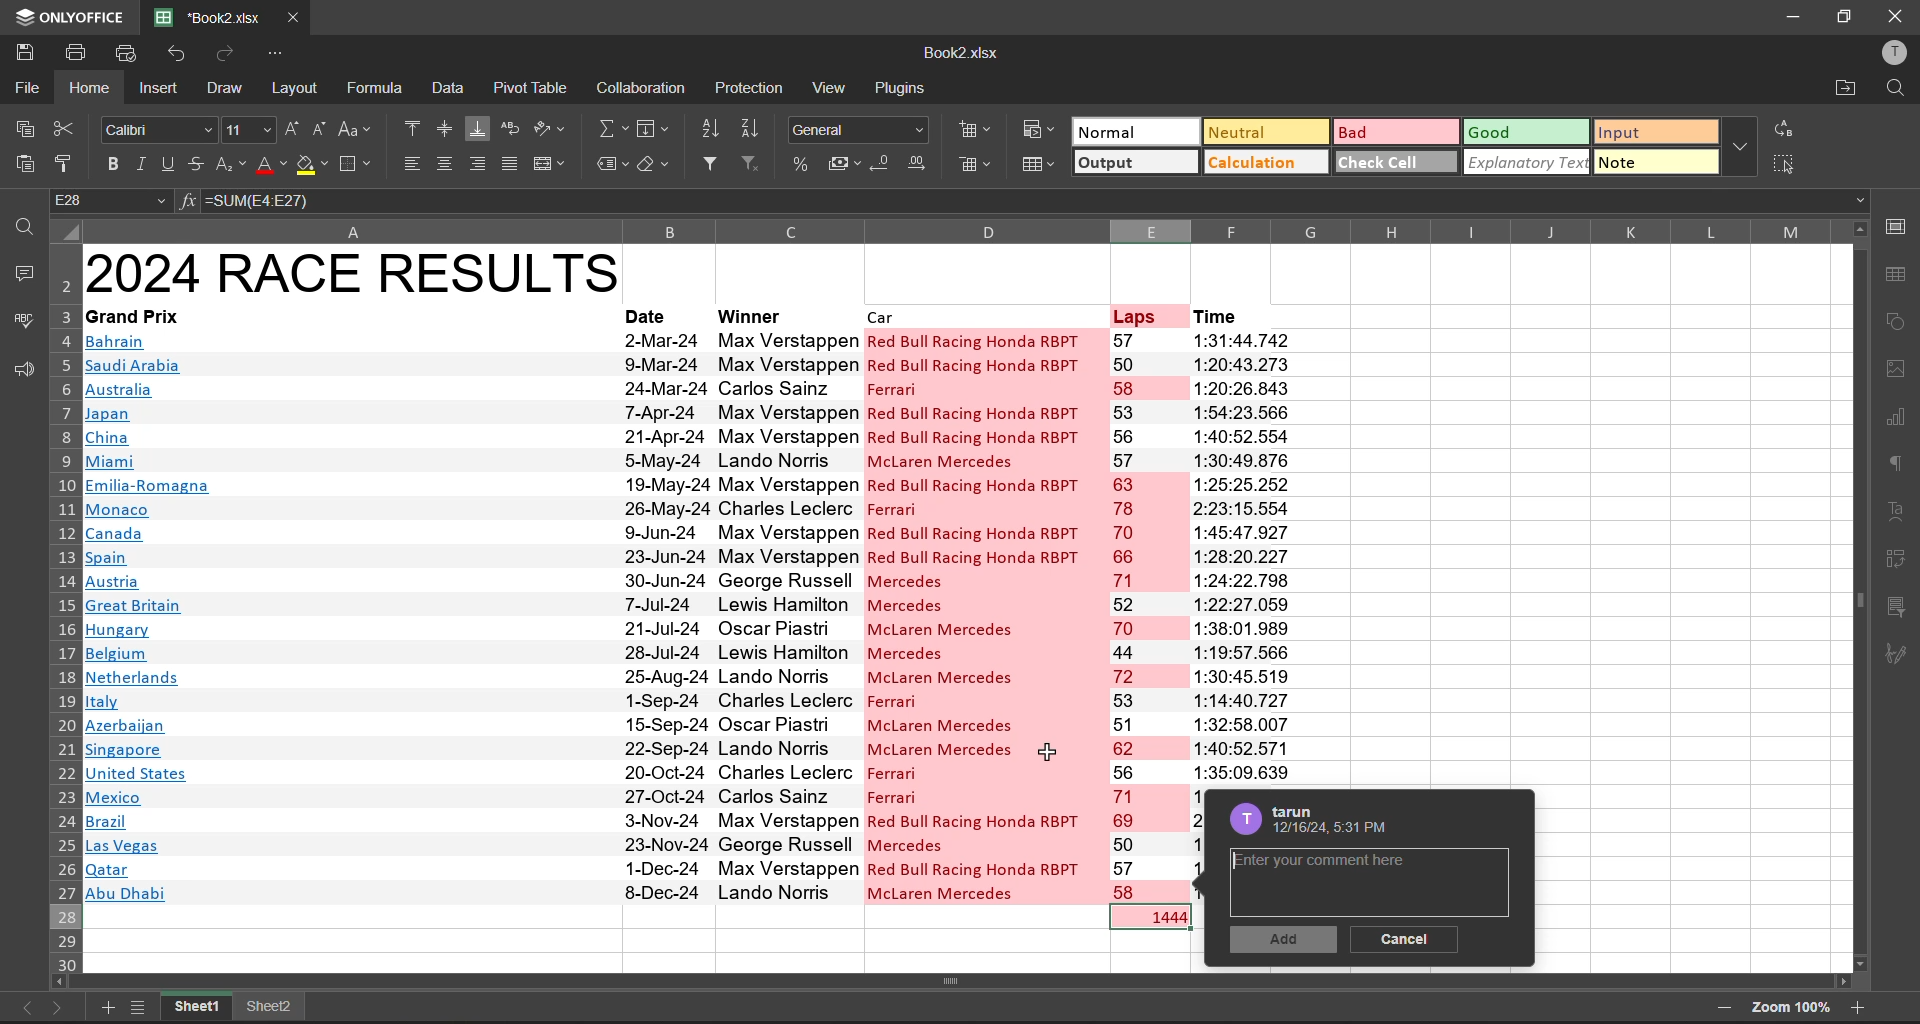 The image size is (1920, 1024). I want to click on images, so click(1895, 369).